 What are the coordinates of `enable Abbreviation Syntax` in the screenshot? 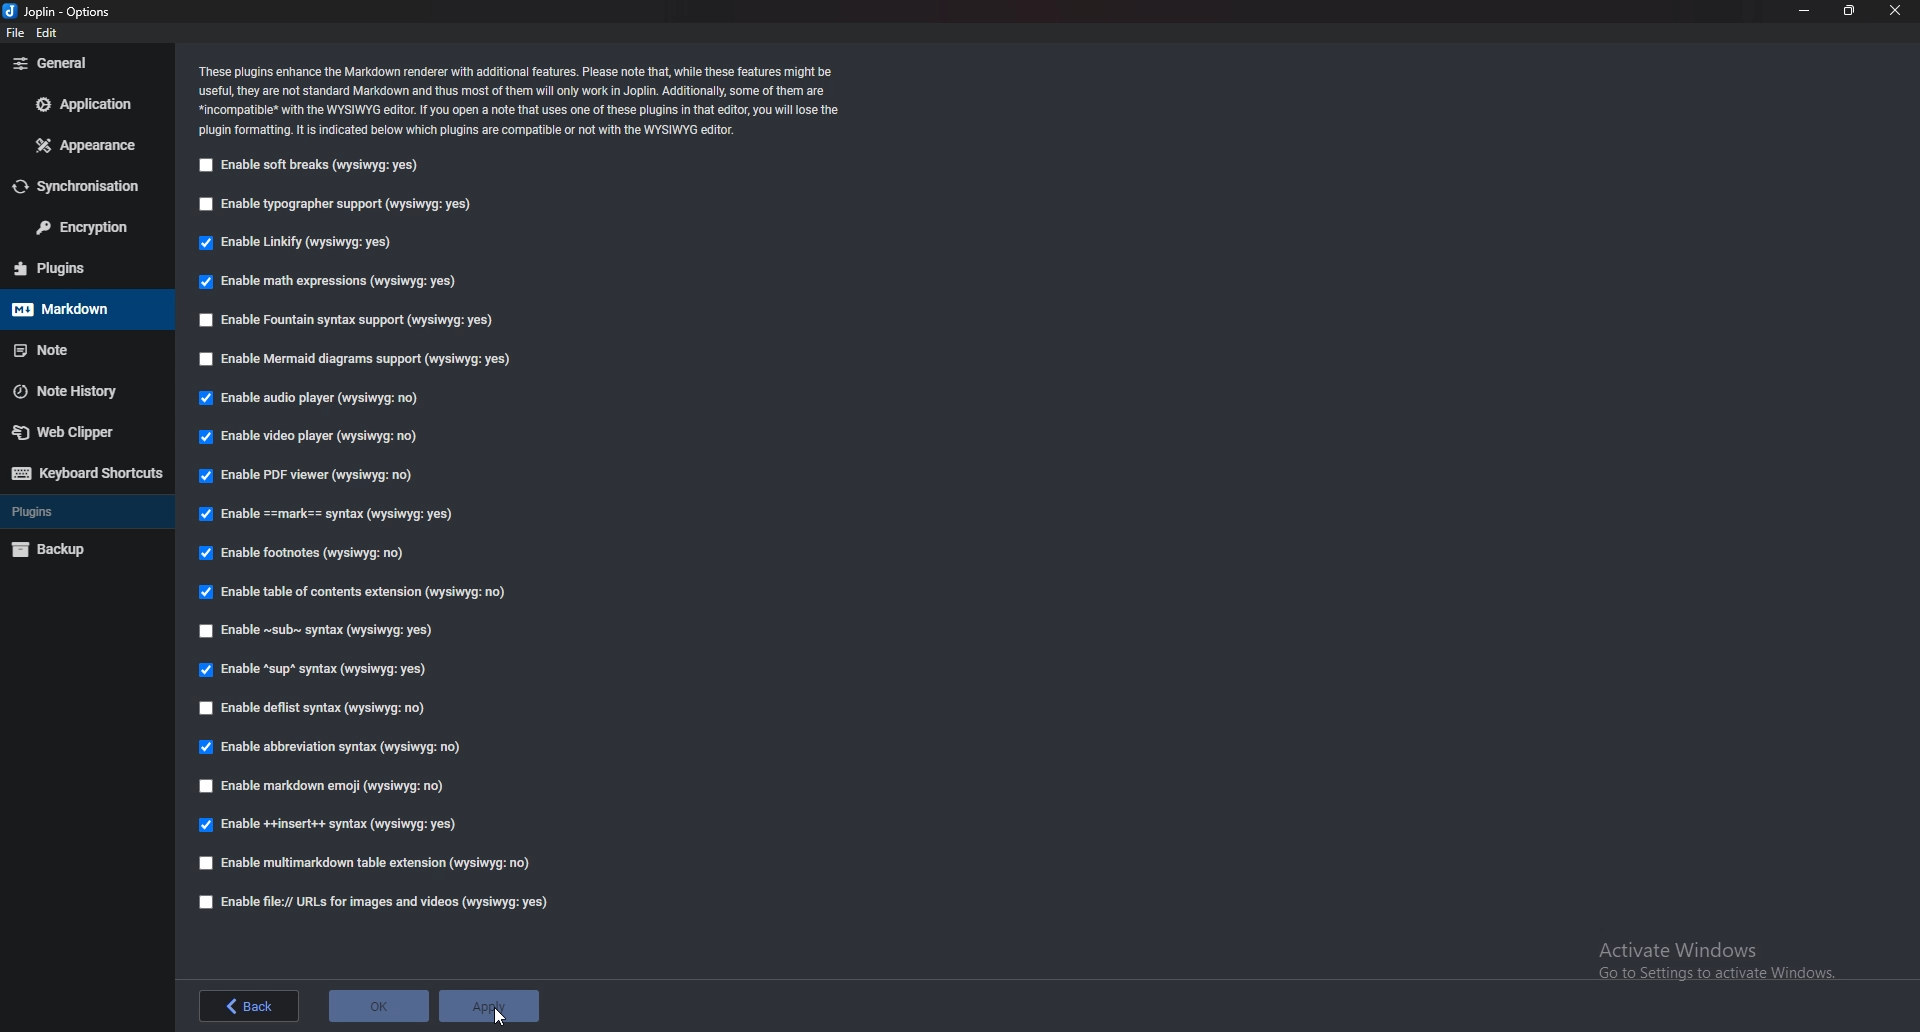 It's located at (334, 748).